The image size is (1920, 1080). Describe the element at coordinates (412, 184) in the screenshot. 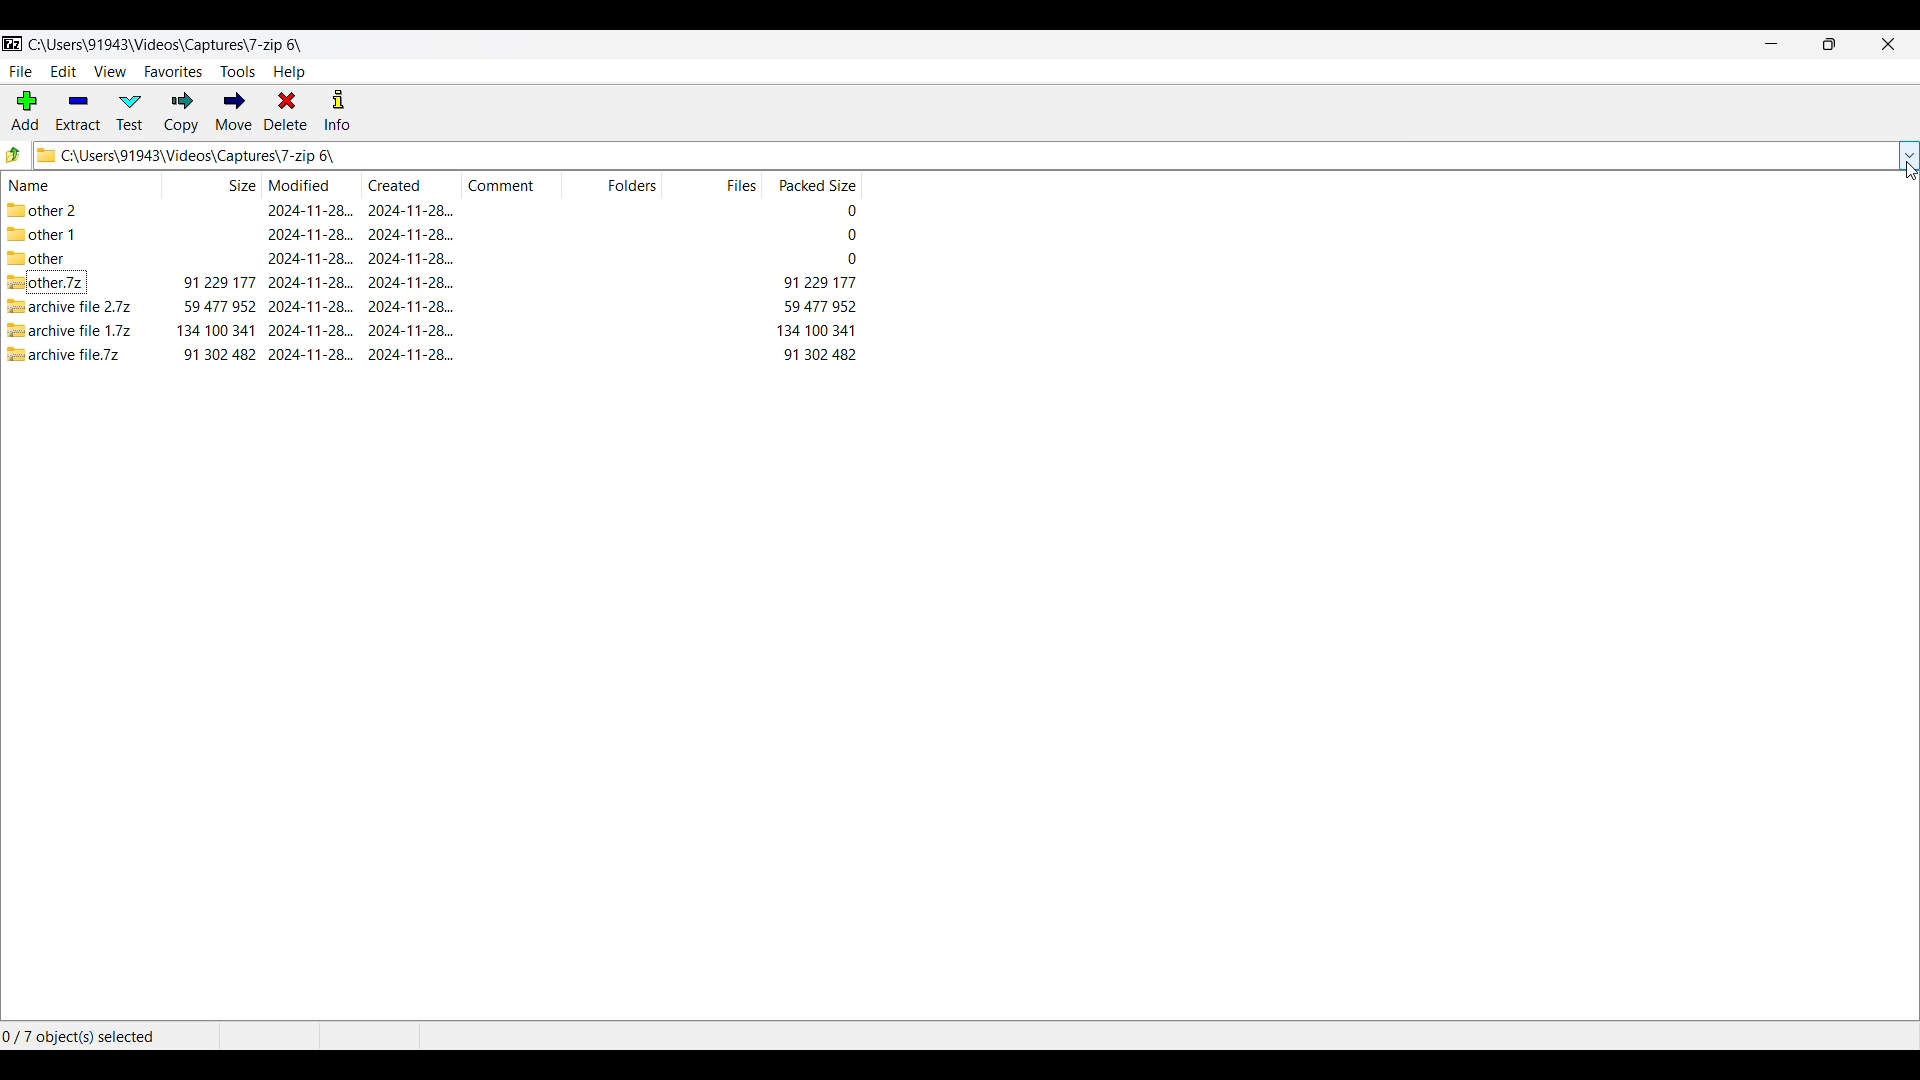

I see `Created column` at that location.